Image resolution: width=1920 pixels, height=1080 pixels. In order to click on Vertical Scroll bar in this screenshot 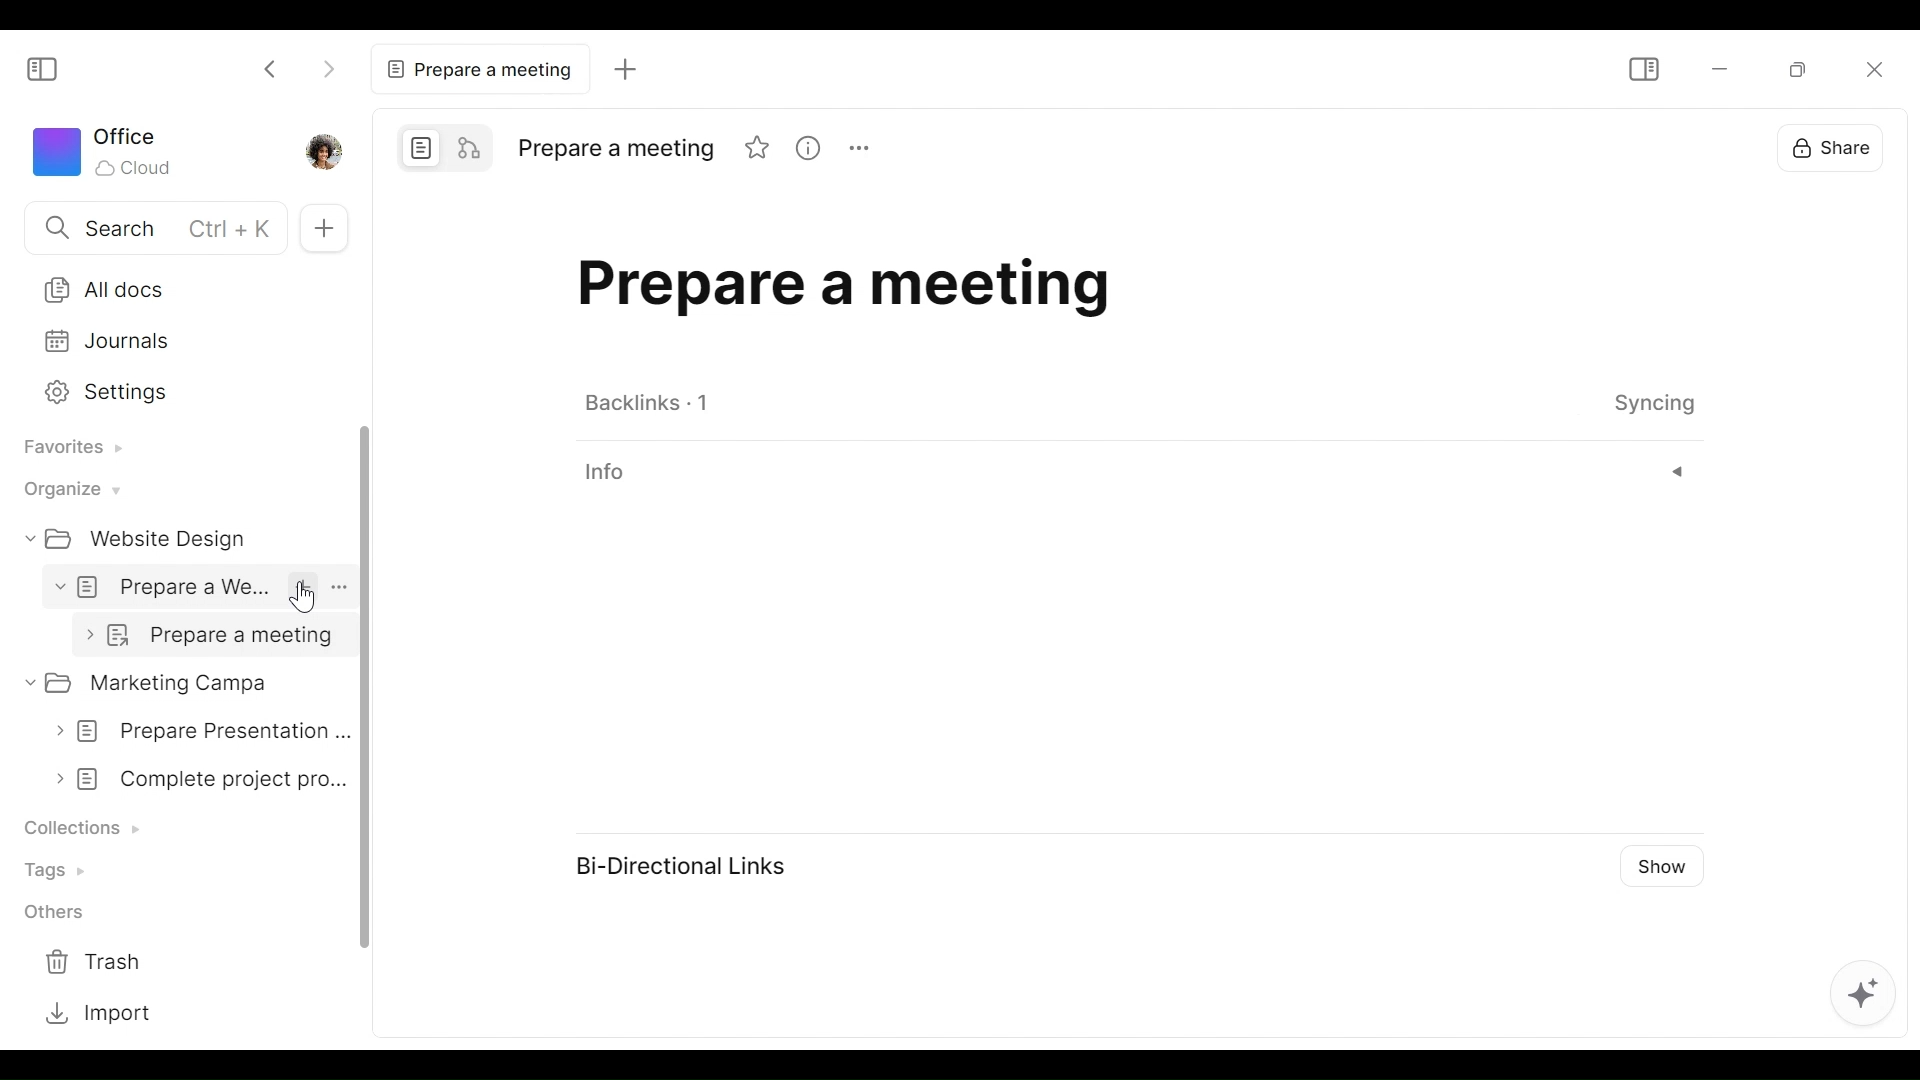, I will do `click(370, 687)`.